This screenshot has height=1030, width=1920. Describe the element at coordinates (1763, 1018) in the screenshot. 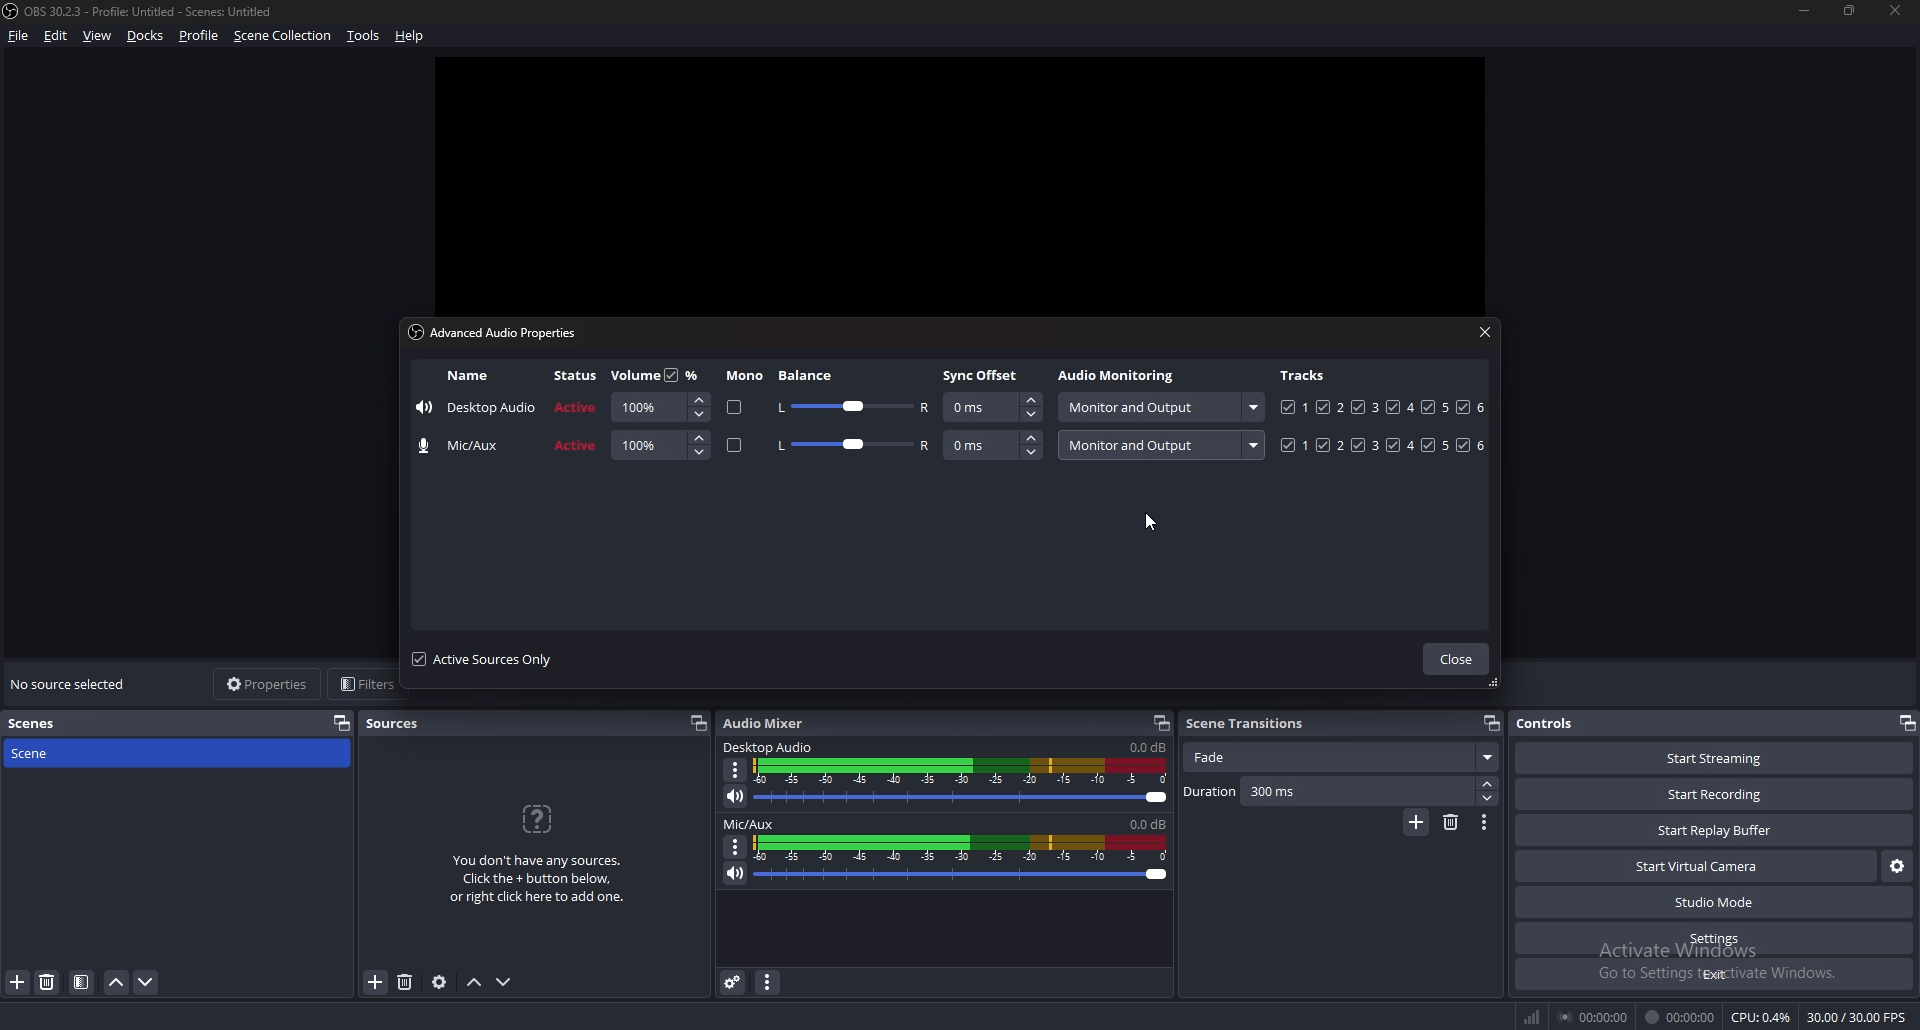

I see `CPU: 0.3%` at that location.